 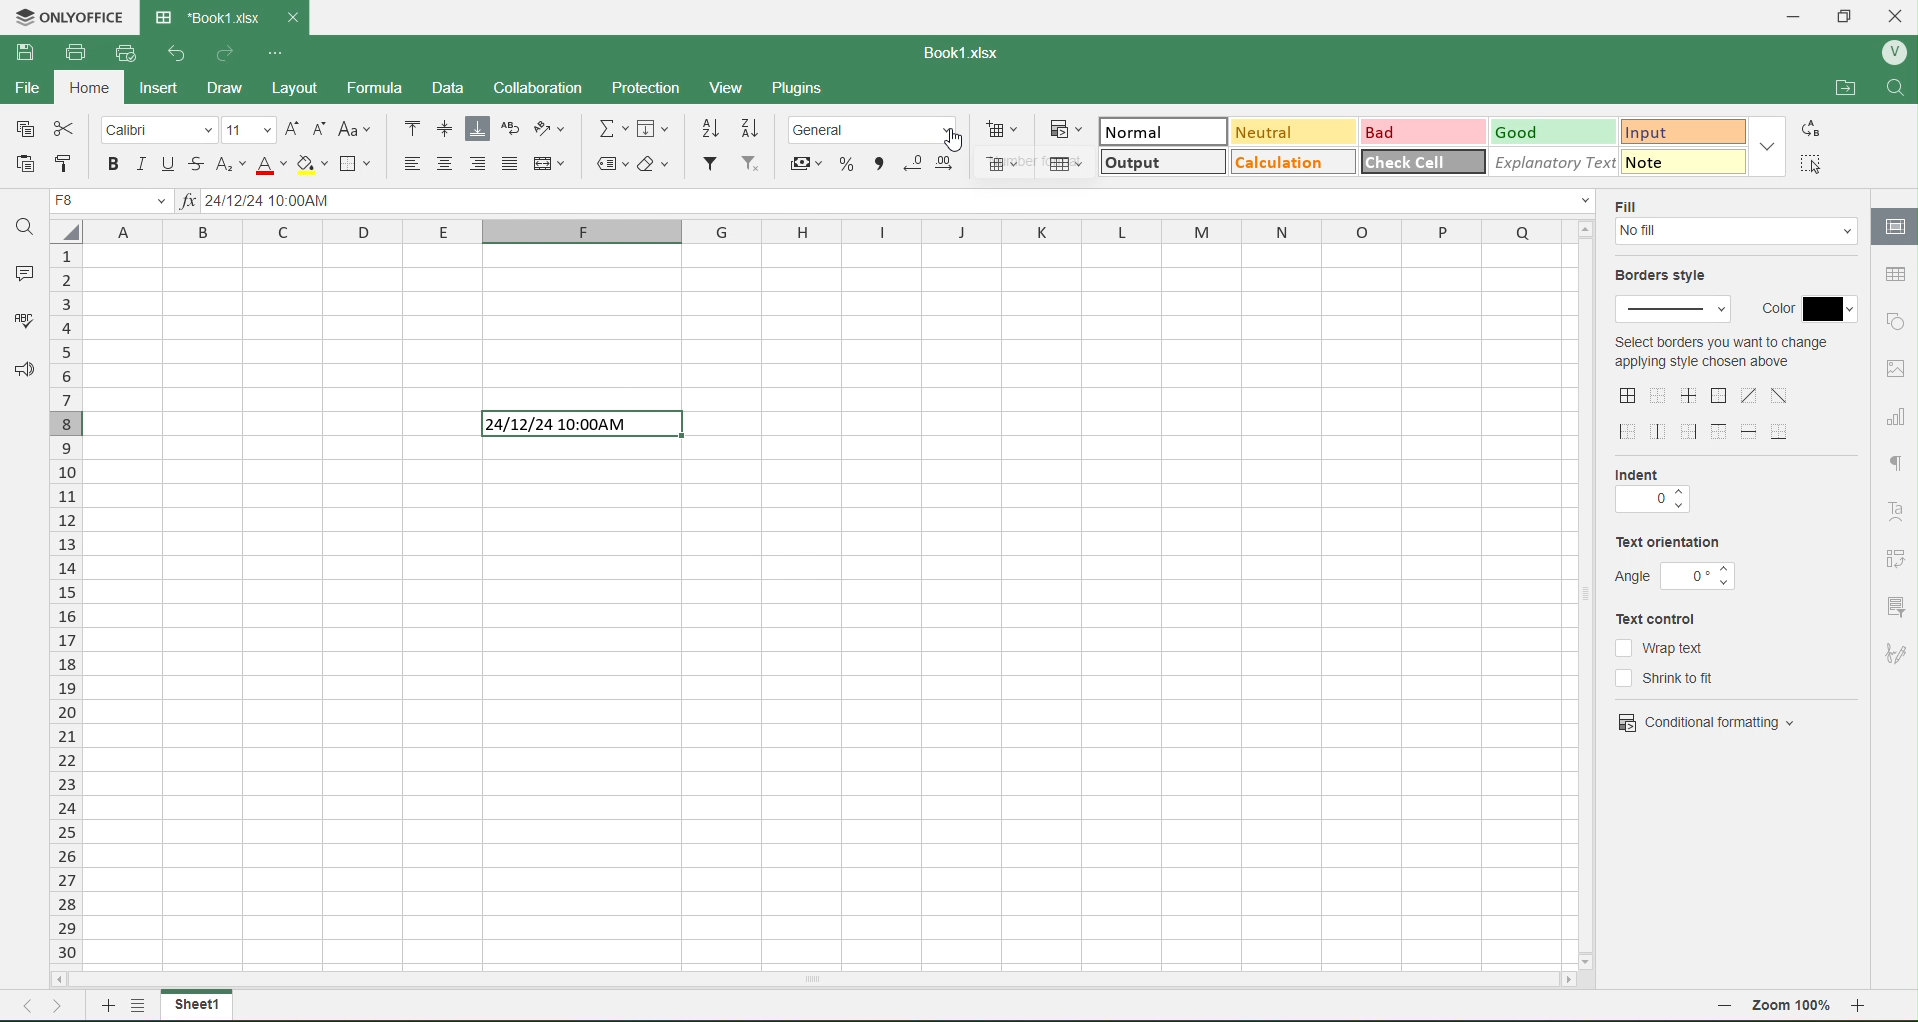 What do you see at coordinates (1591, 955) in the screenshot?
I see `scroll down` at bounding box center [1591, 955].